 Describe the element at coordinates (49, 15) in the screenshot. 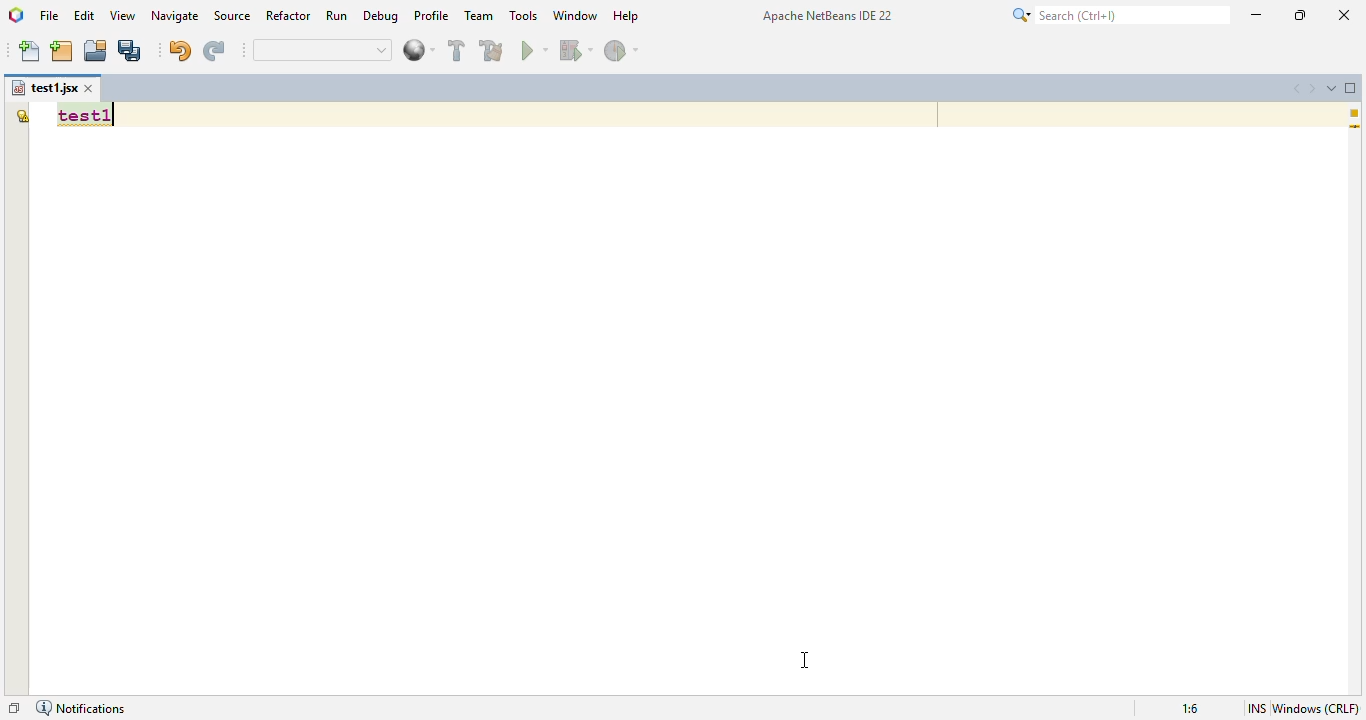

I see `file` at that location.